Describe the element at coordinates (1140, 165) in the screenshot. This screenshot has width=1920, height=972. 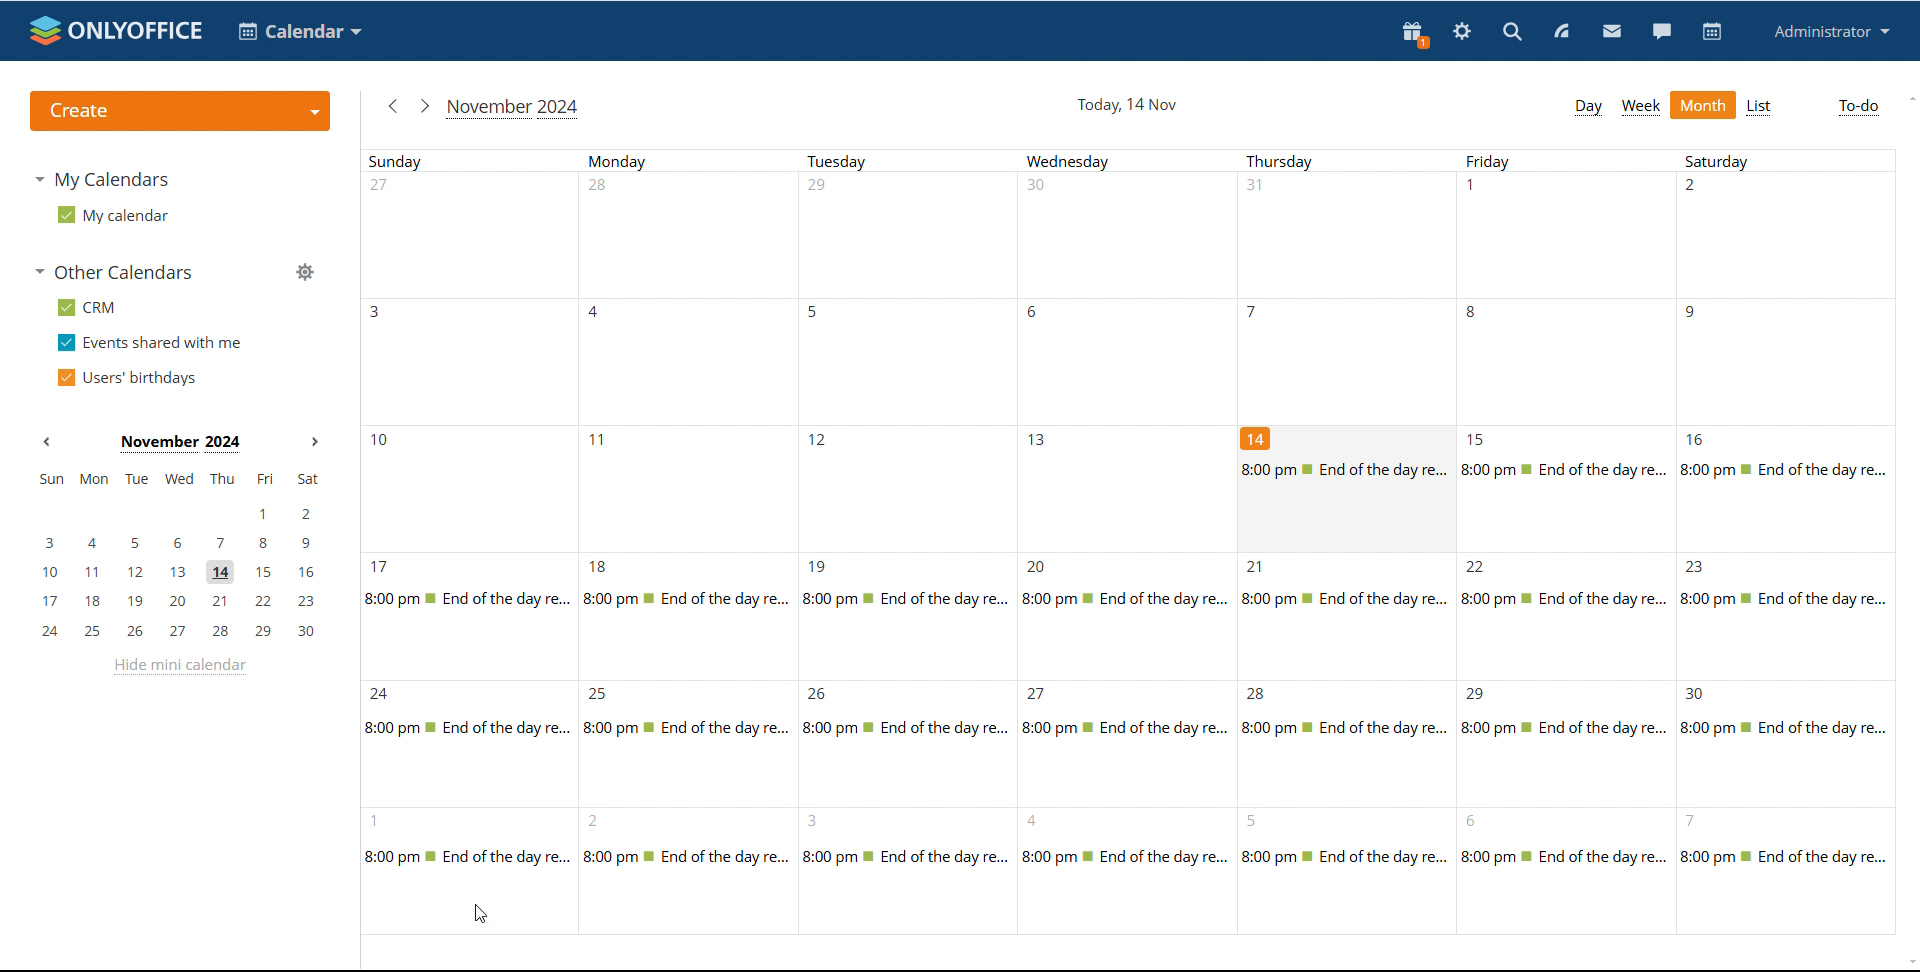
I see `Sundays` at that location.